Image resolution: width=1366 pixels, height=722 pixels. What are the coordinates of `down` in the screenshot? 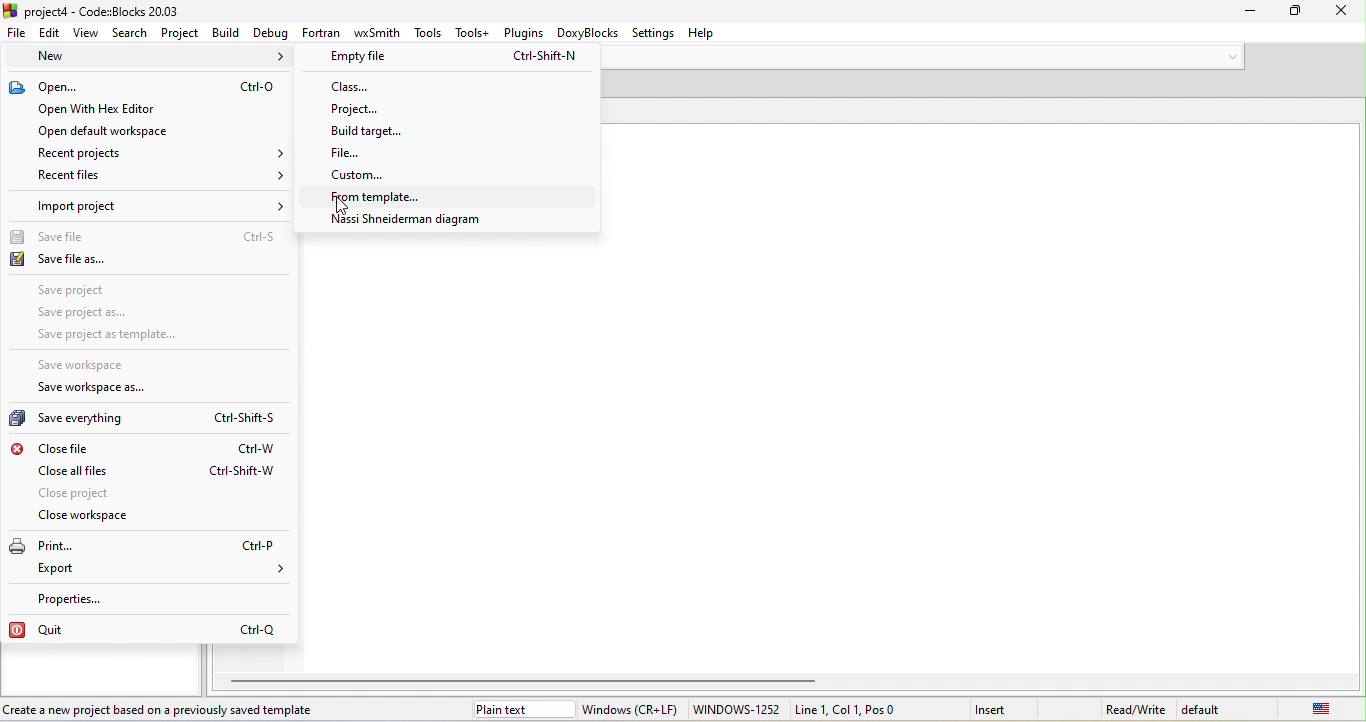 It's located at (1232, 56).